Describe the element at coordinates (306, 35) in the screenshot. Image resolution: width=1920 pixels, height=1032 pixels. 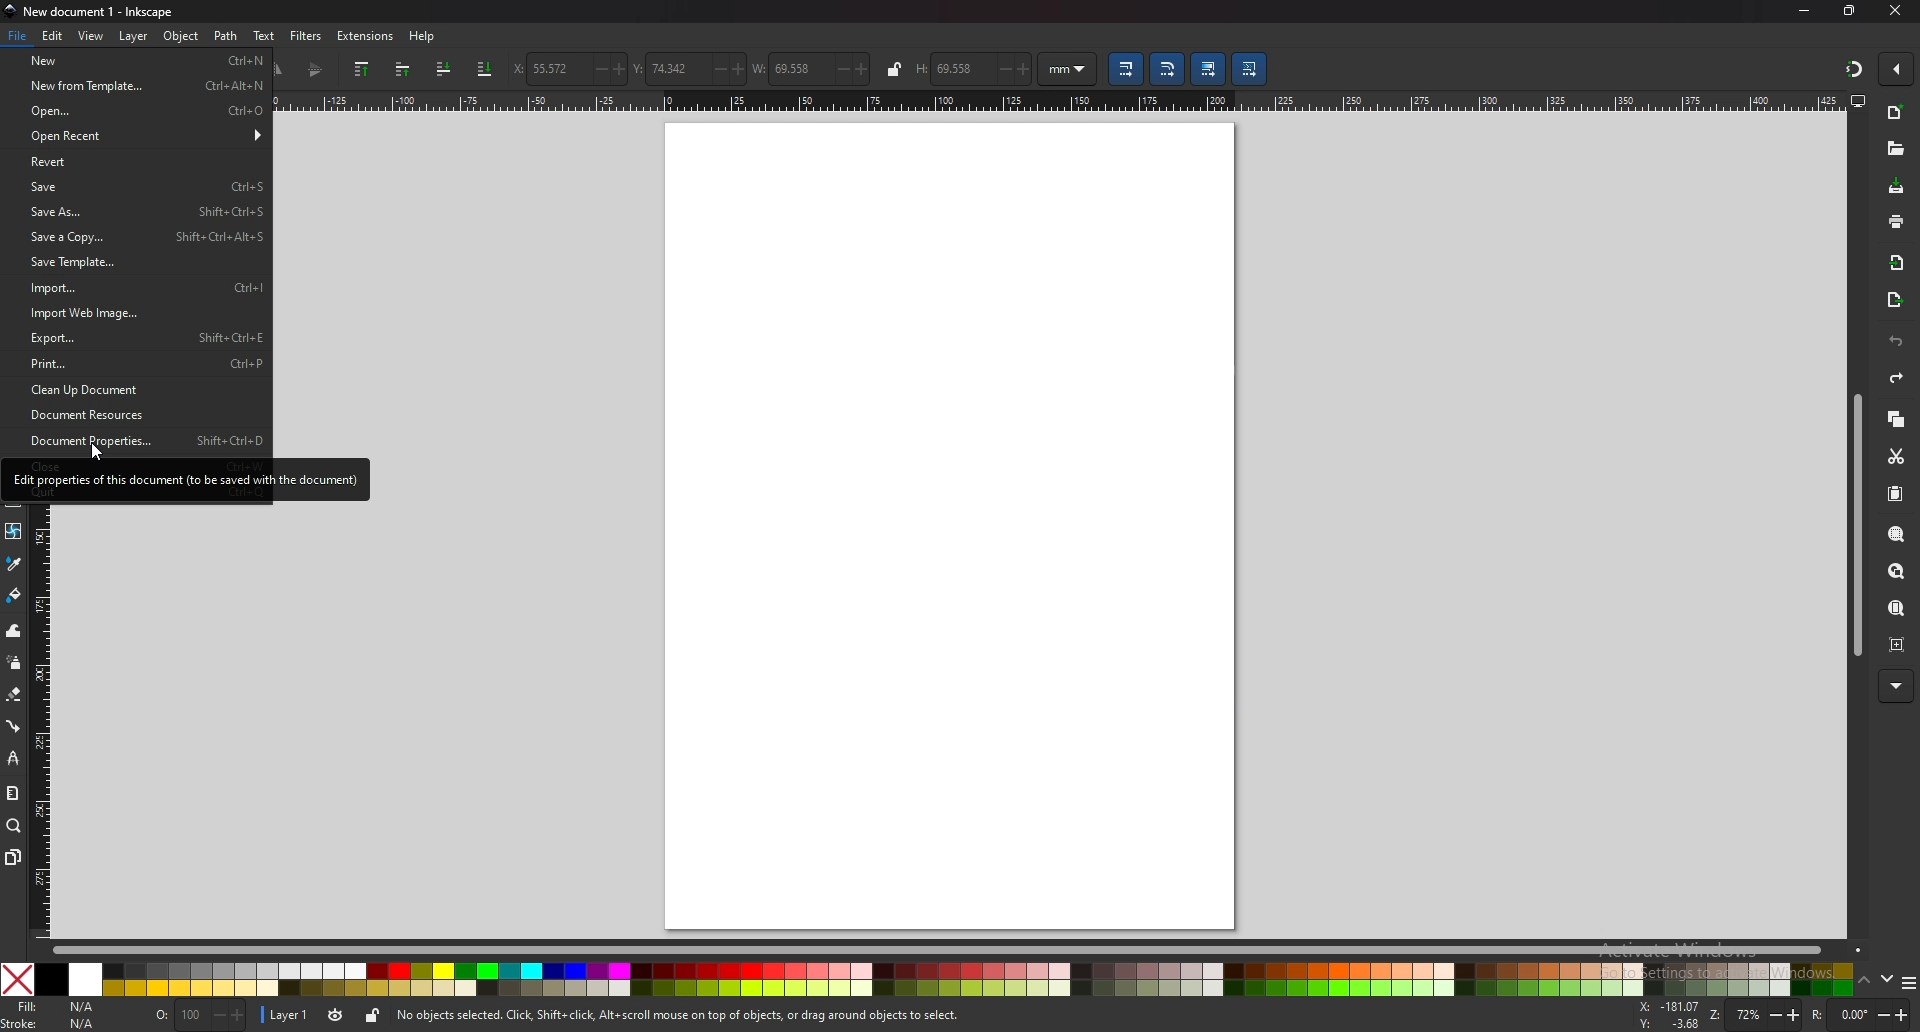
I see `filters` at that location.